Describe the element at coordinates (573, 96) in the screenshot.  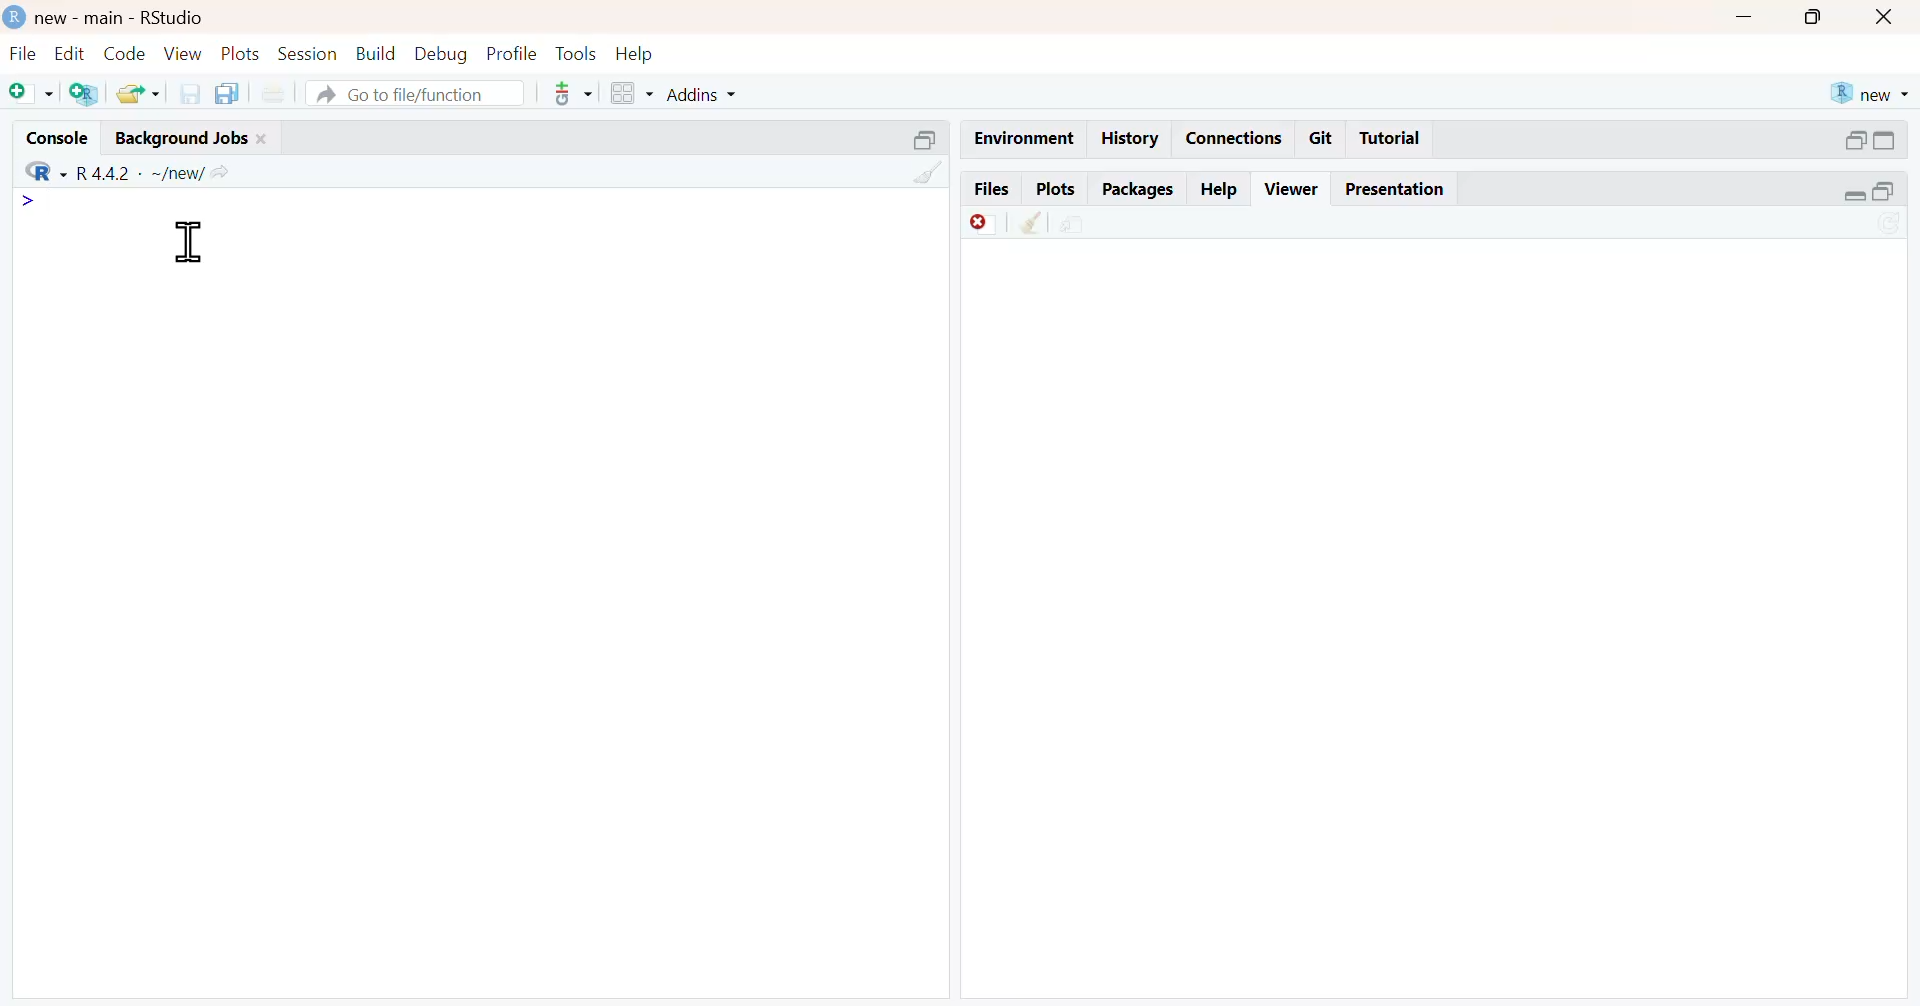
I see `git pane` at that location.